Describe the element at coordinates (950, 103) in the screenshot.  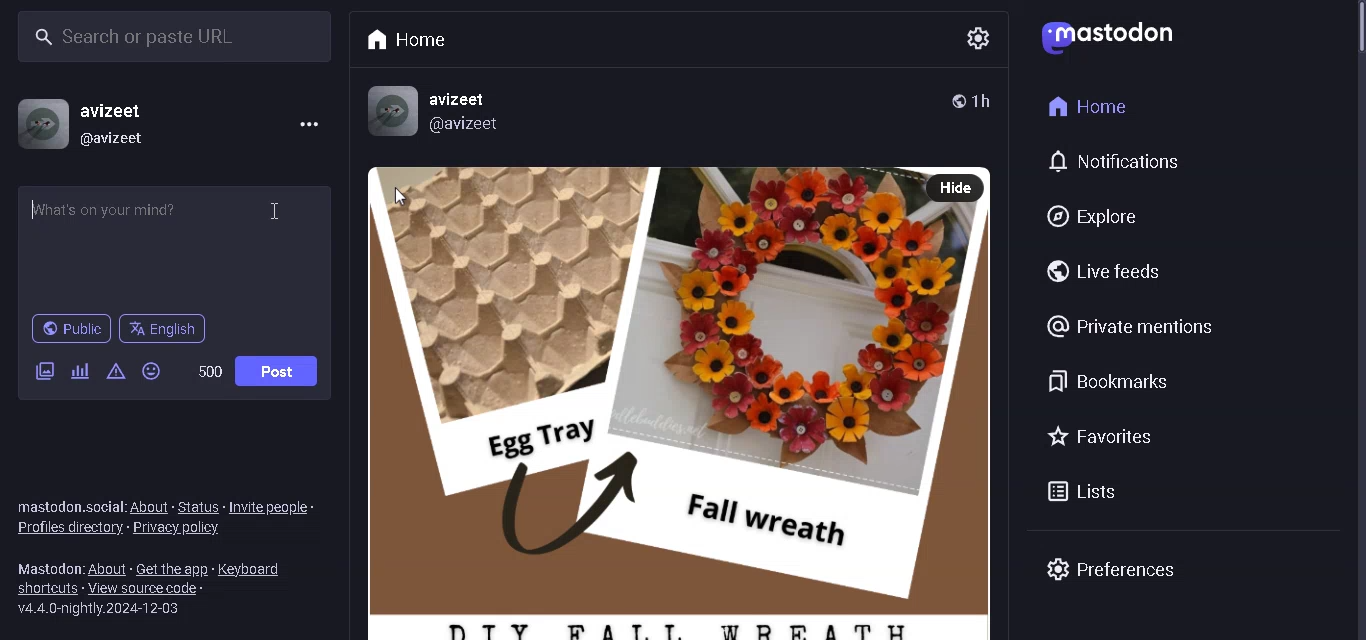
I see `PUBLIC POST` at that location.